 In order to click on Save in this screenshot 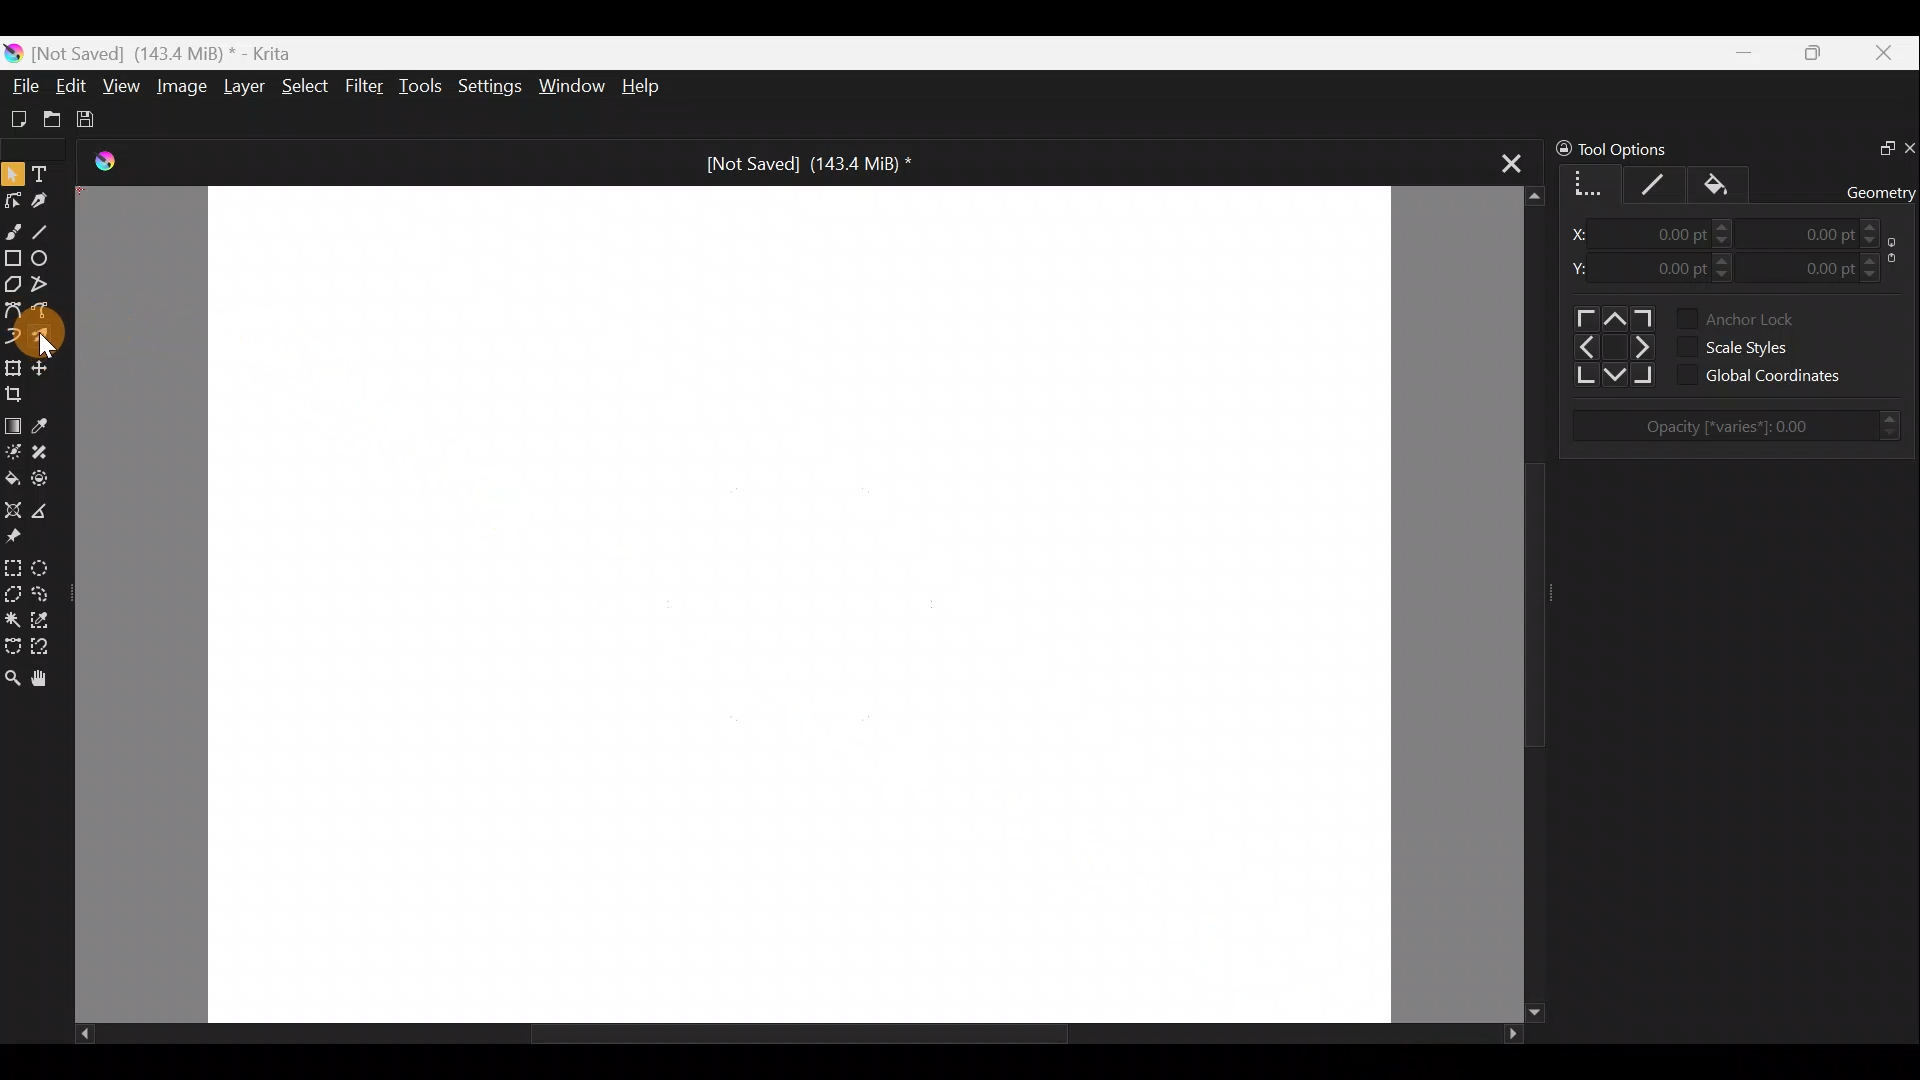, I will do `click(92, 120)`.